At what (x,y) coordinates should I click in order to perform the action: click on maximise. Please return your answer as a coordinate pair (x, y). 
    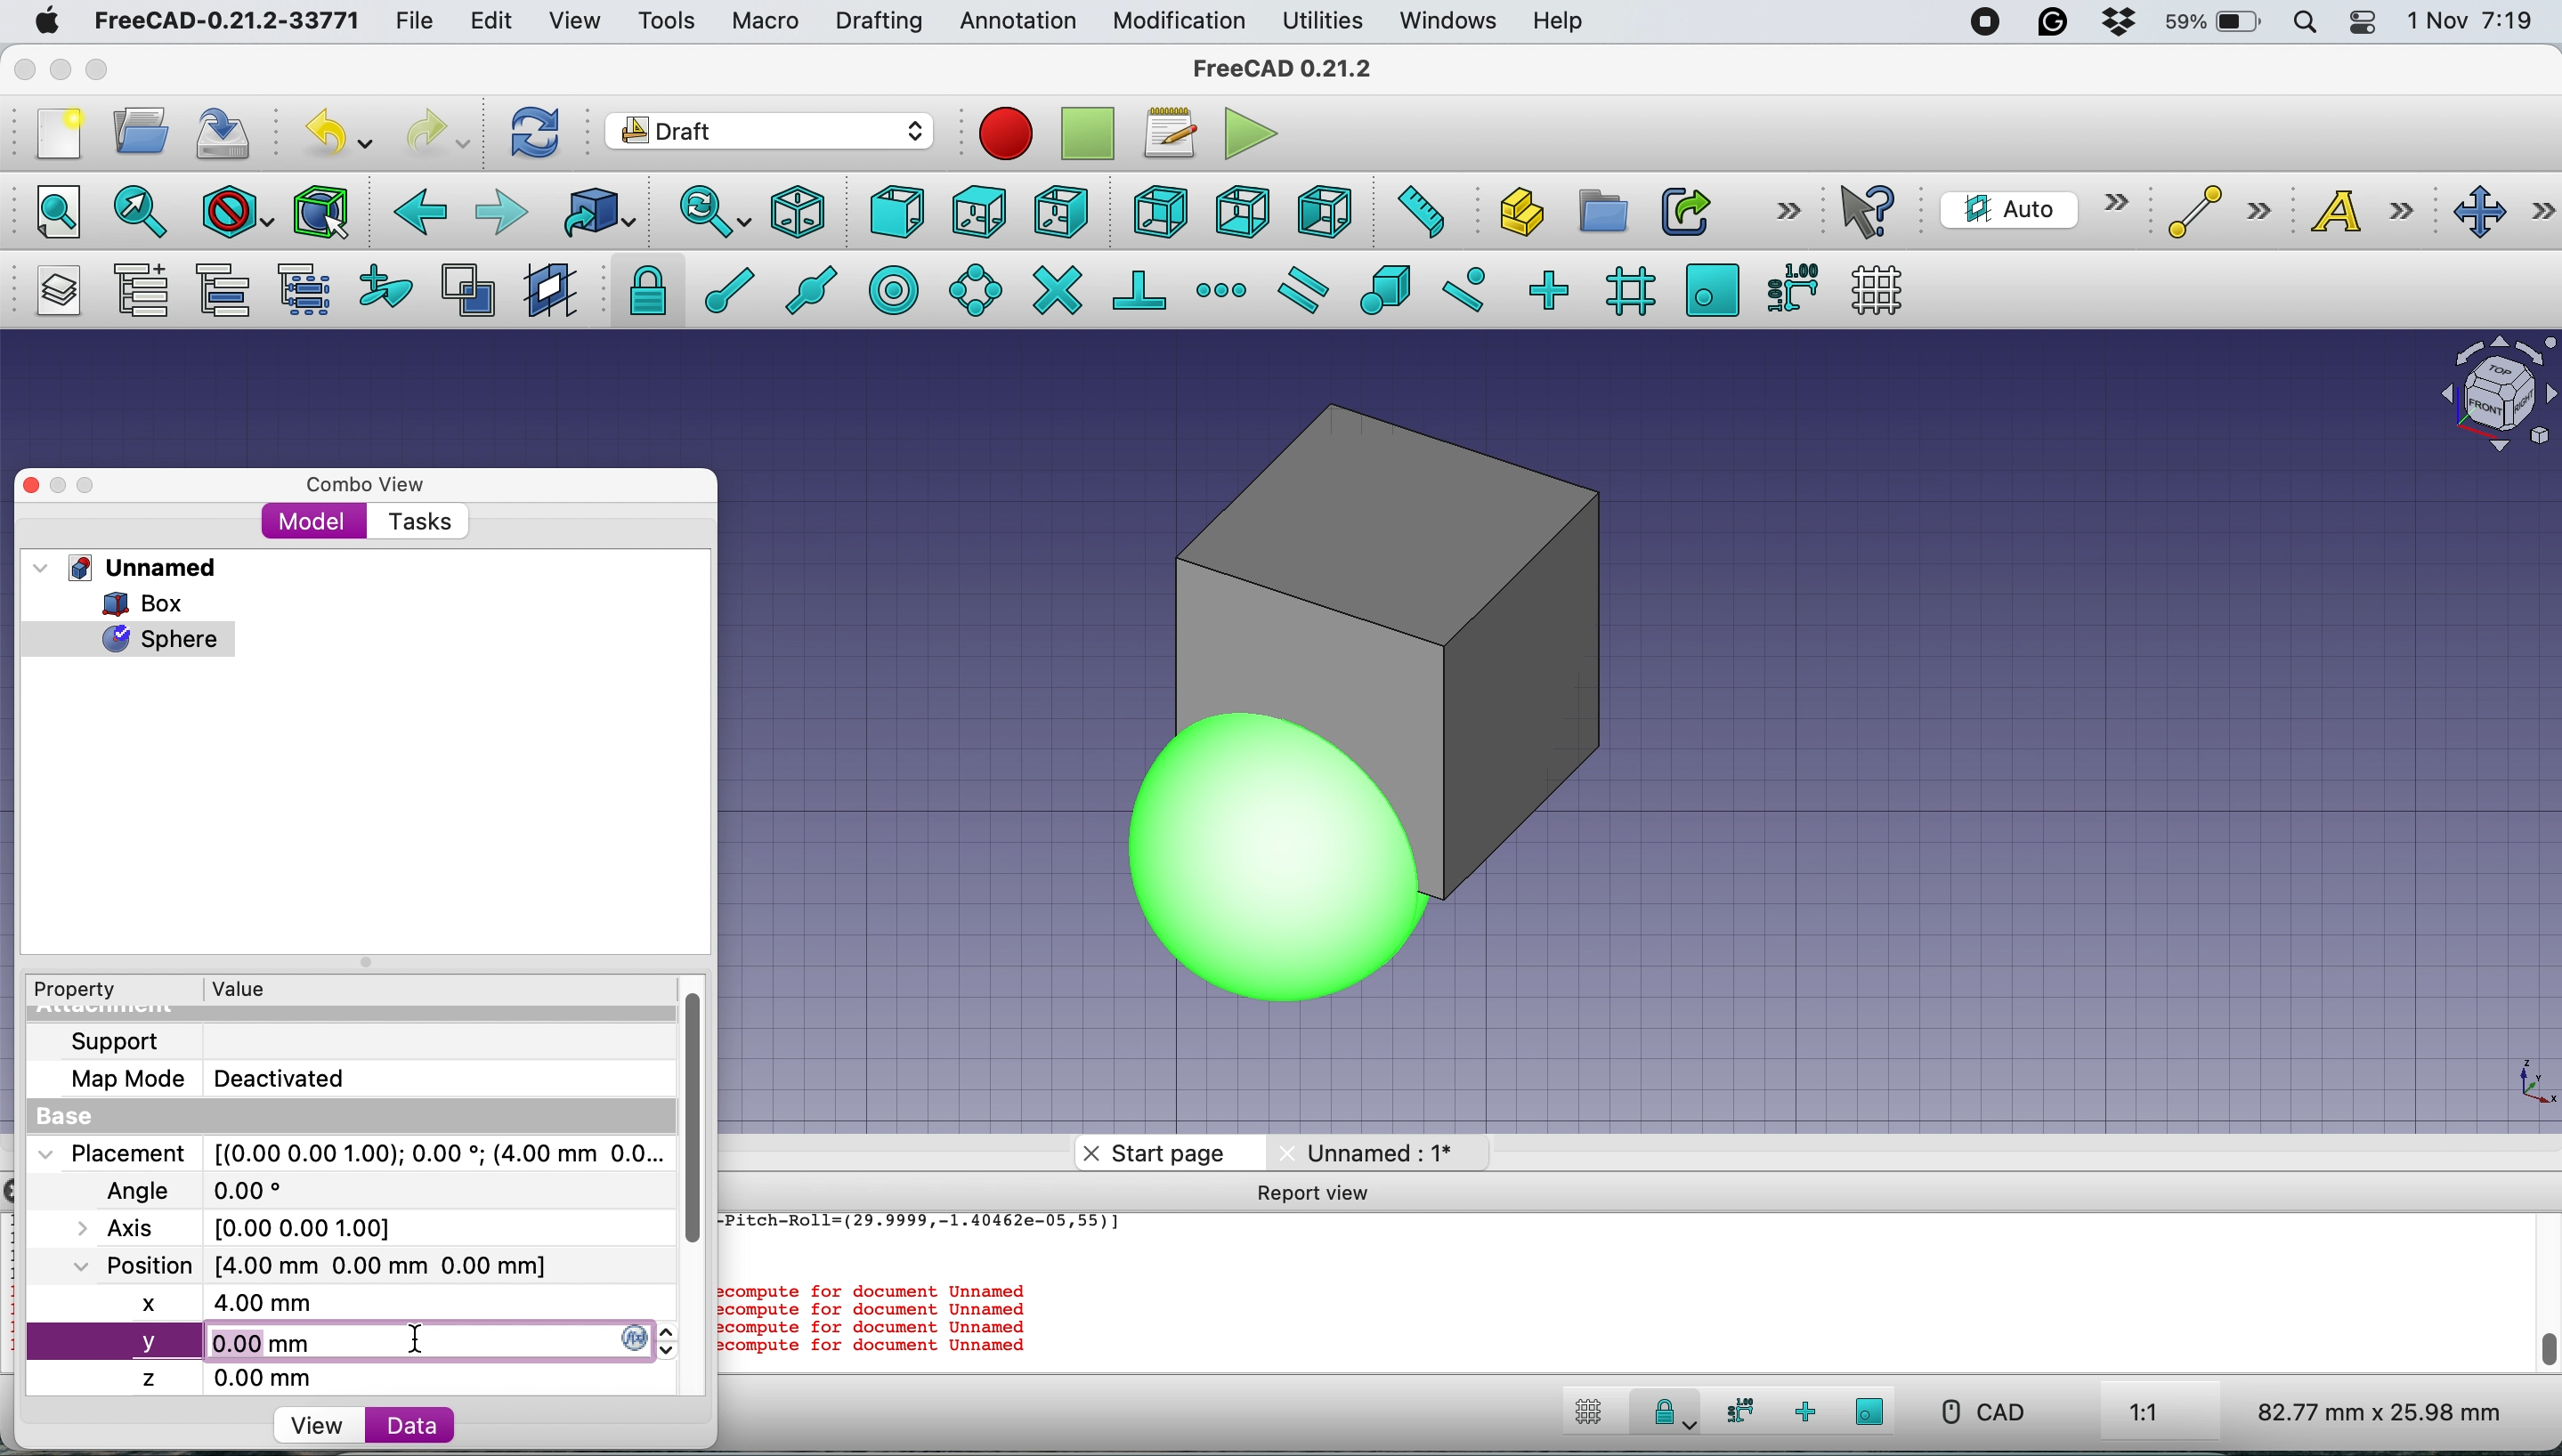
    Looking at the image, I should click on (105, 73).